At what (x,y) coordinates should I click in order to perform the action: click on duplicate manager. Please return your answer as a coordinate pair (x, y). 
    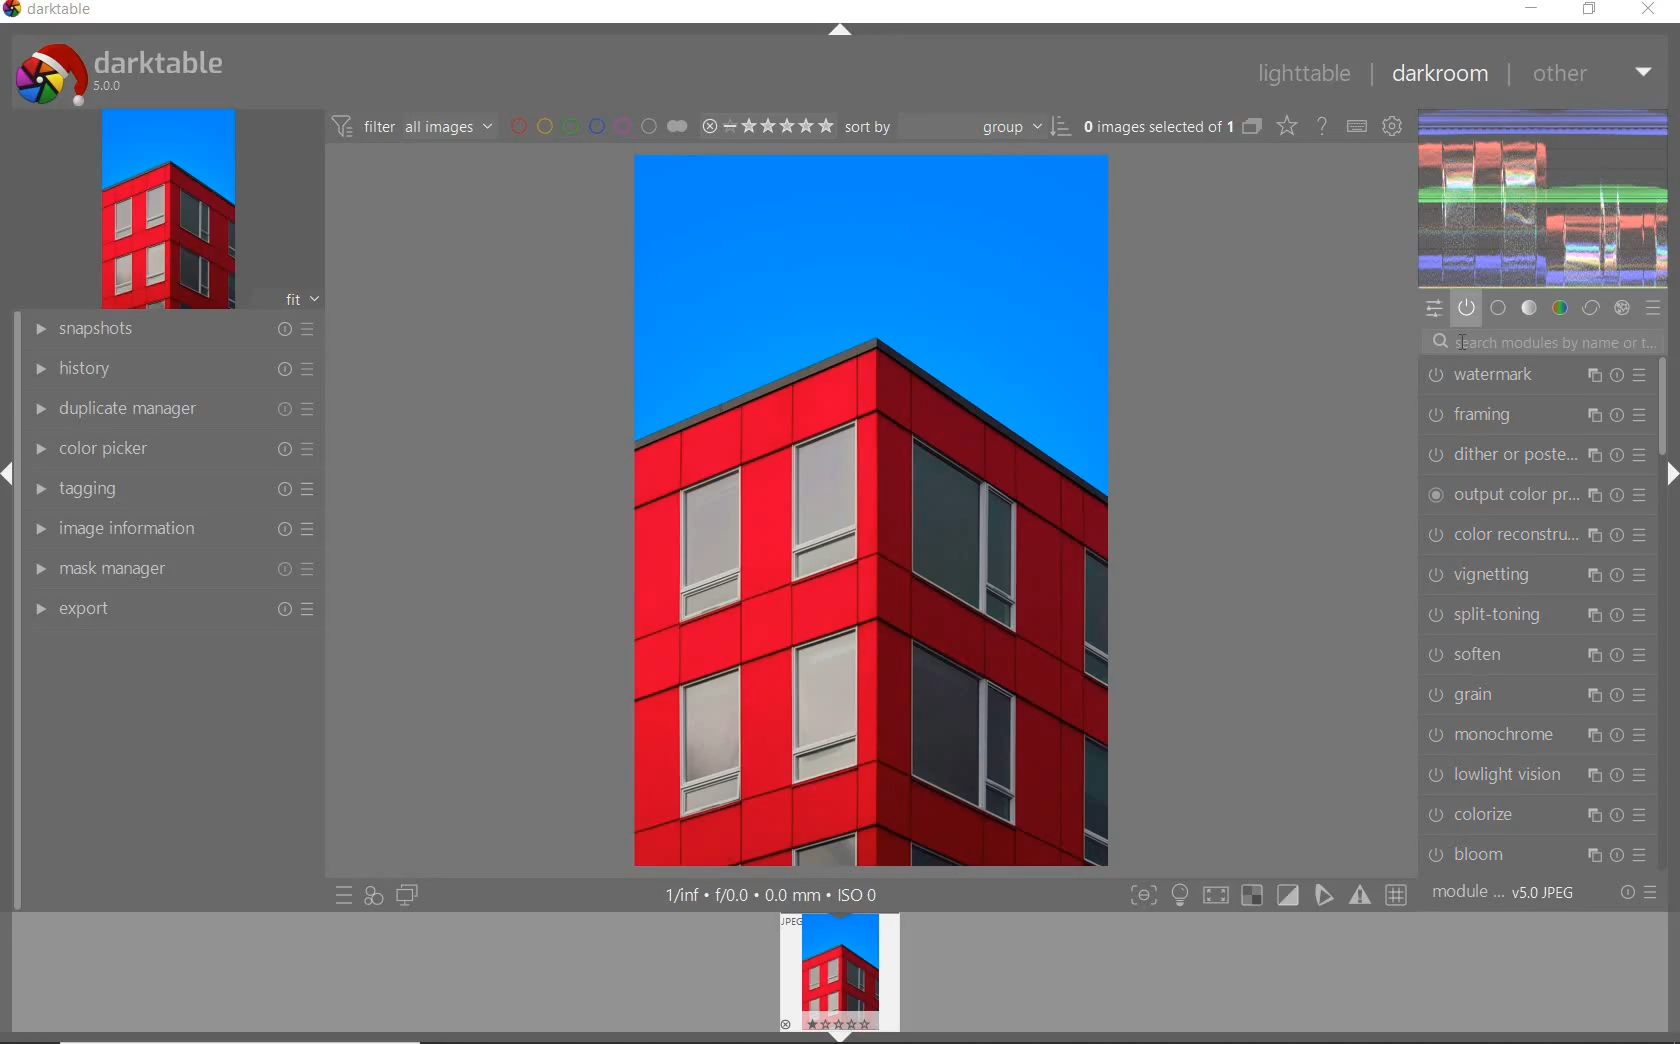
    Looking at the image, I should click on (168, 411).